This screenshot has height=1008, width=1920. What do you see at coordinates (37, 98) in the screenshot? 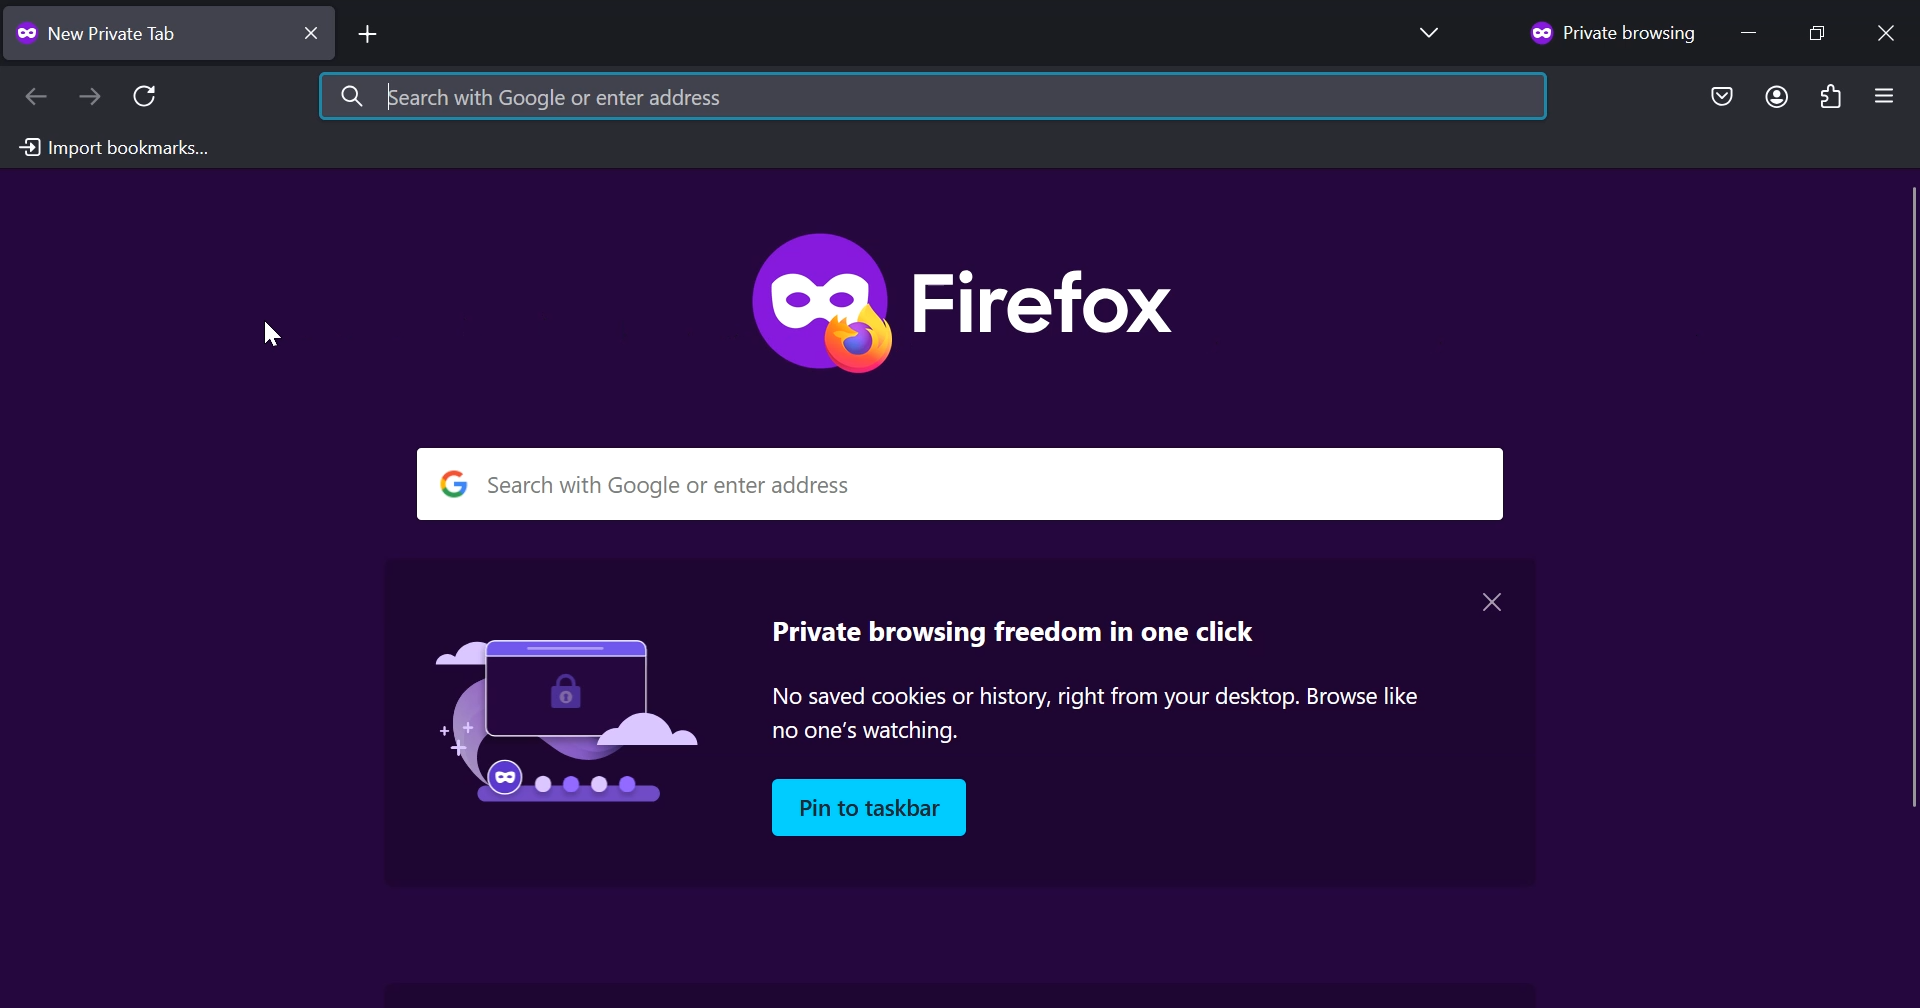
I see `Back` at bounding box center [37, 98].